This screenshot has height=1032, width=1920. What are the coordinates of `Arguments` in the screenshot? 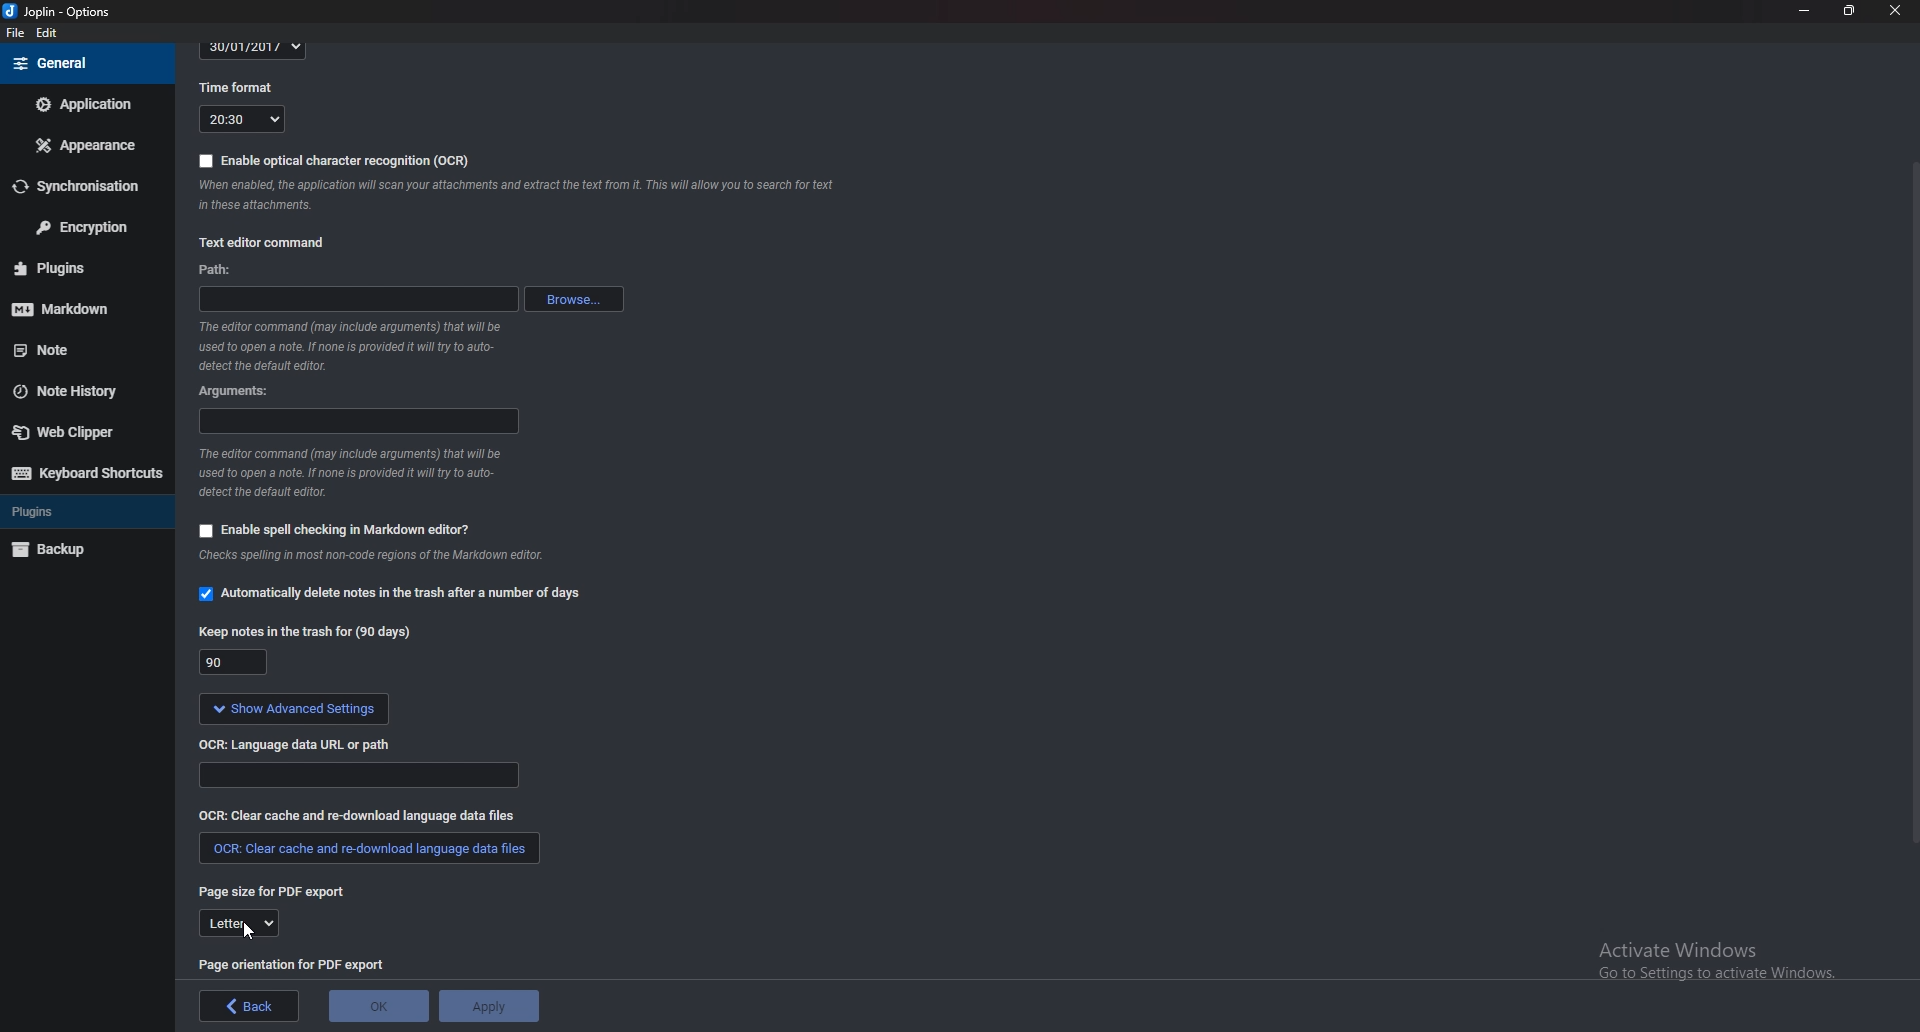 It's located at (356, 419).